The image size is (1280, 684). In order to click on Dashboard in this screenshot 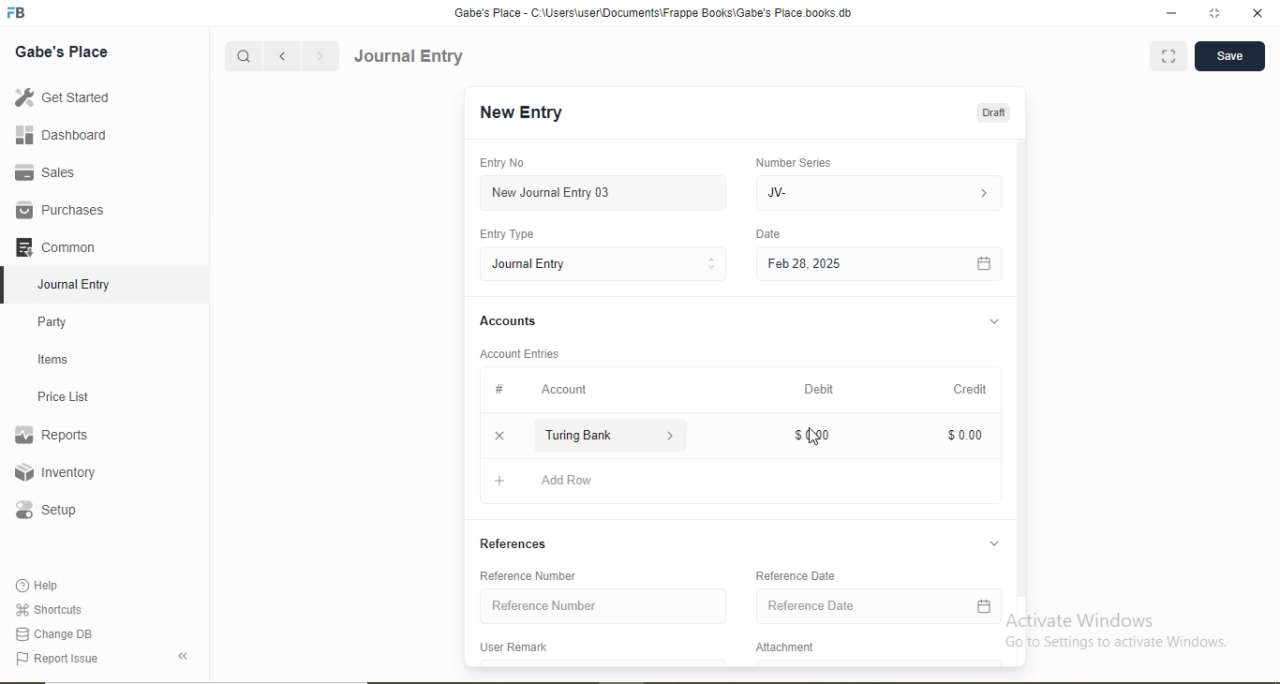, I will do `click(62, 134)`.